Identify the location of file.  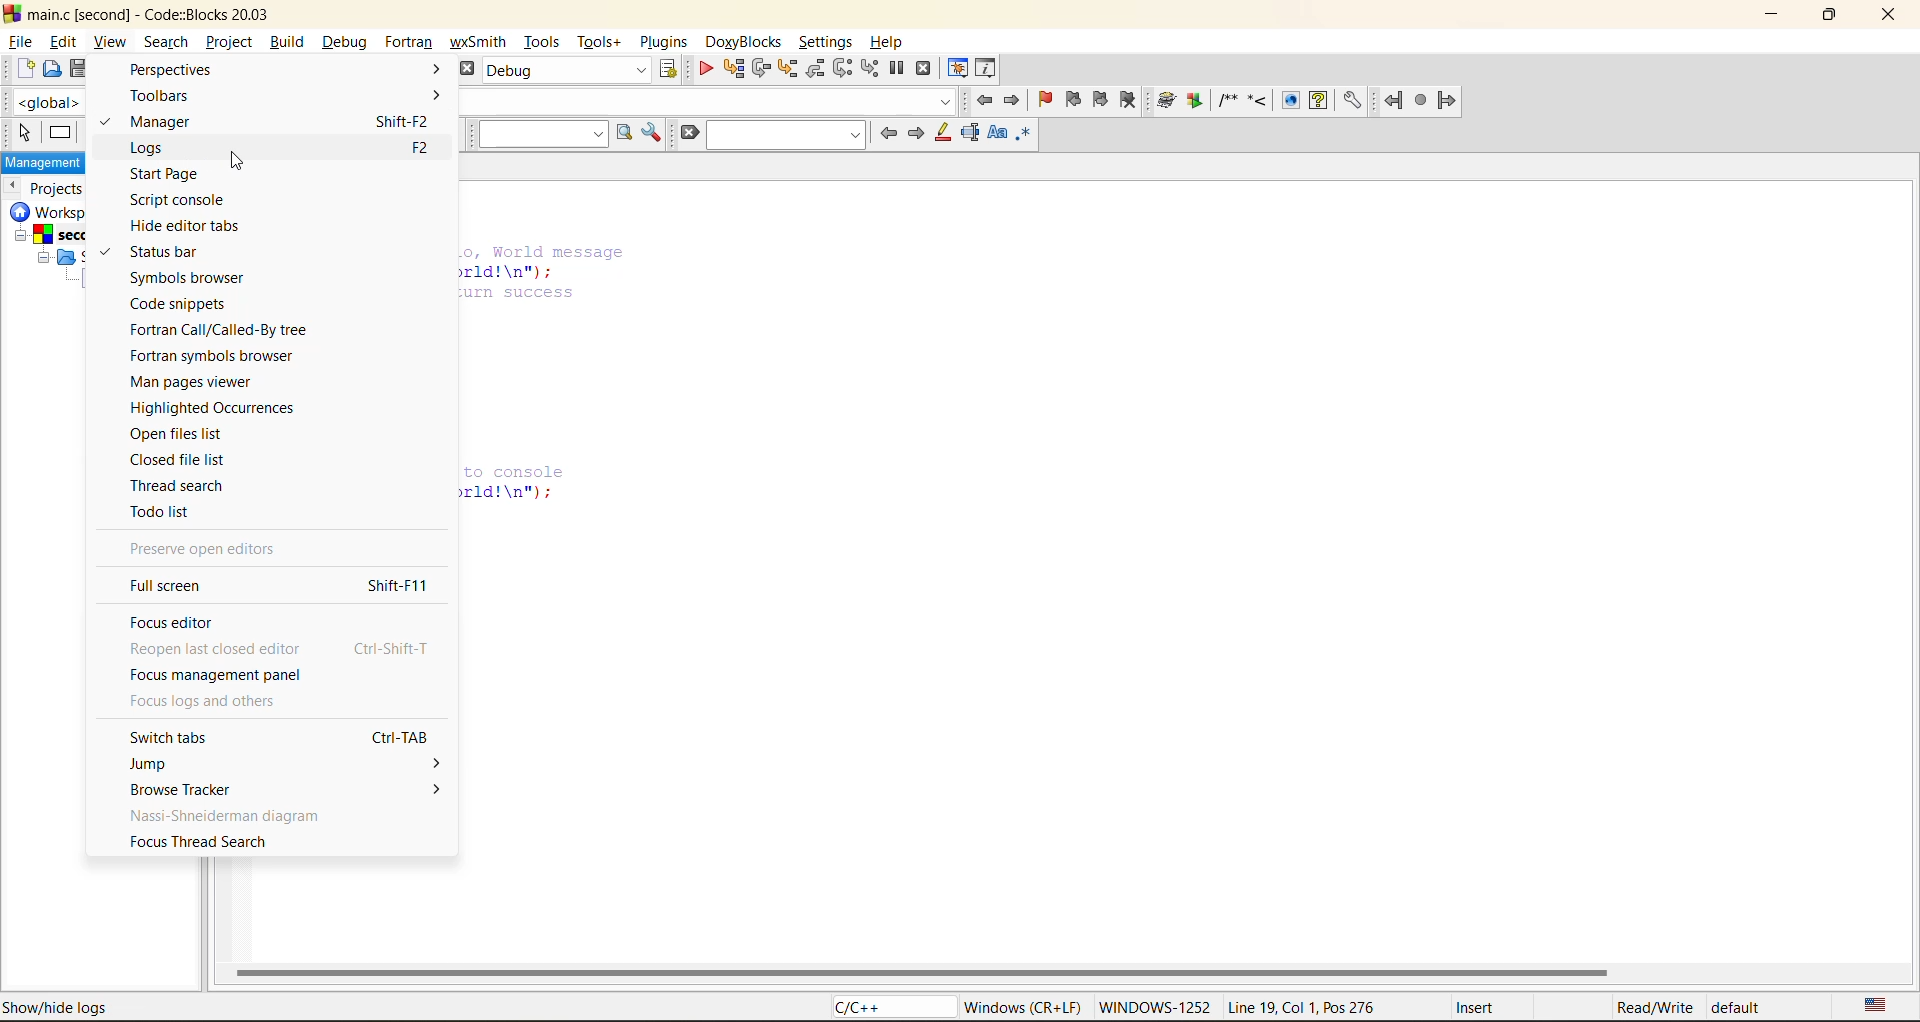
(22, 39).